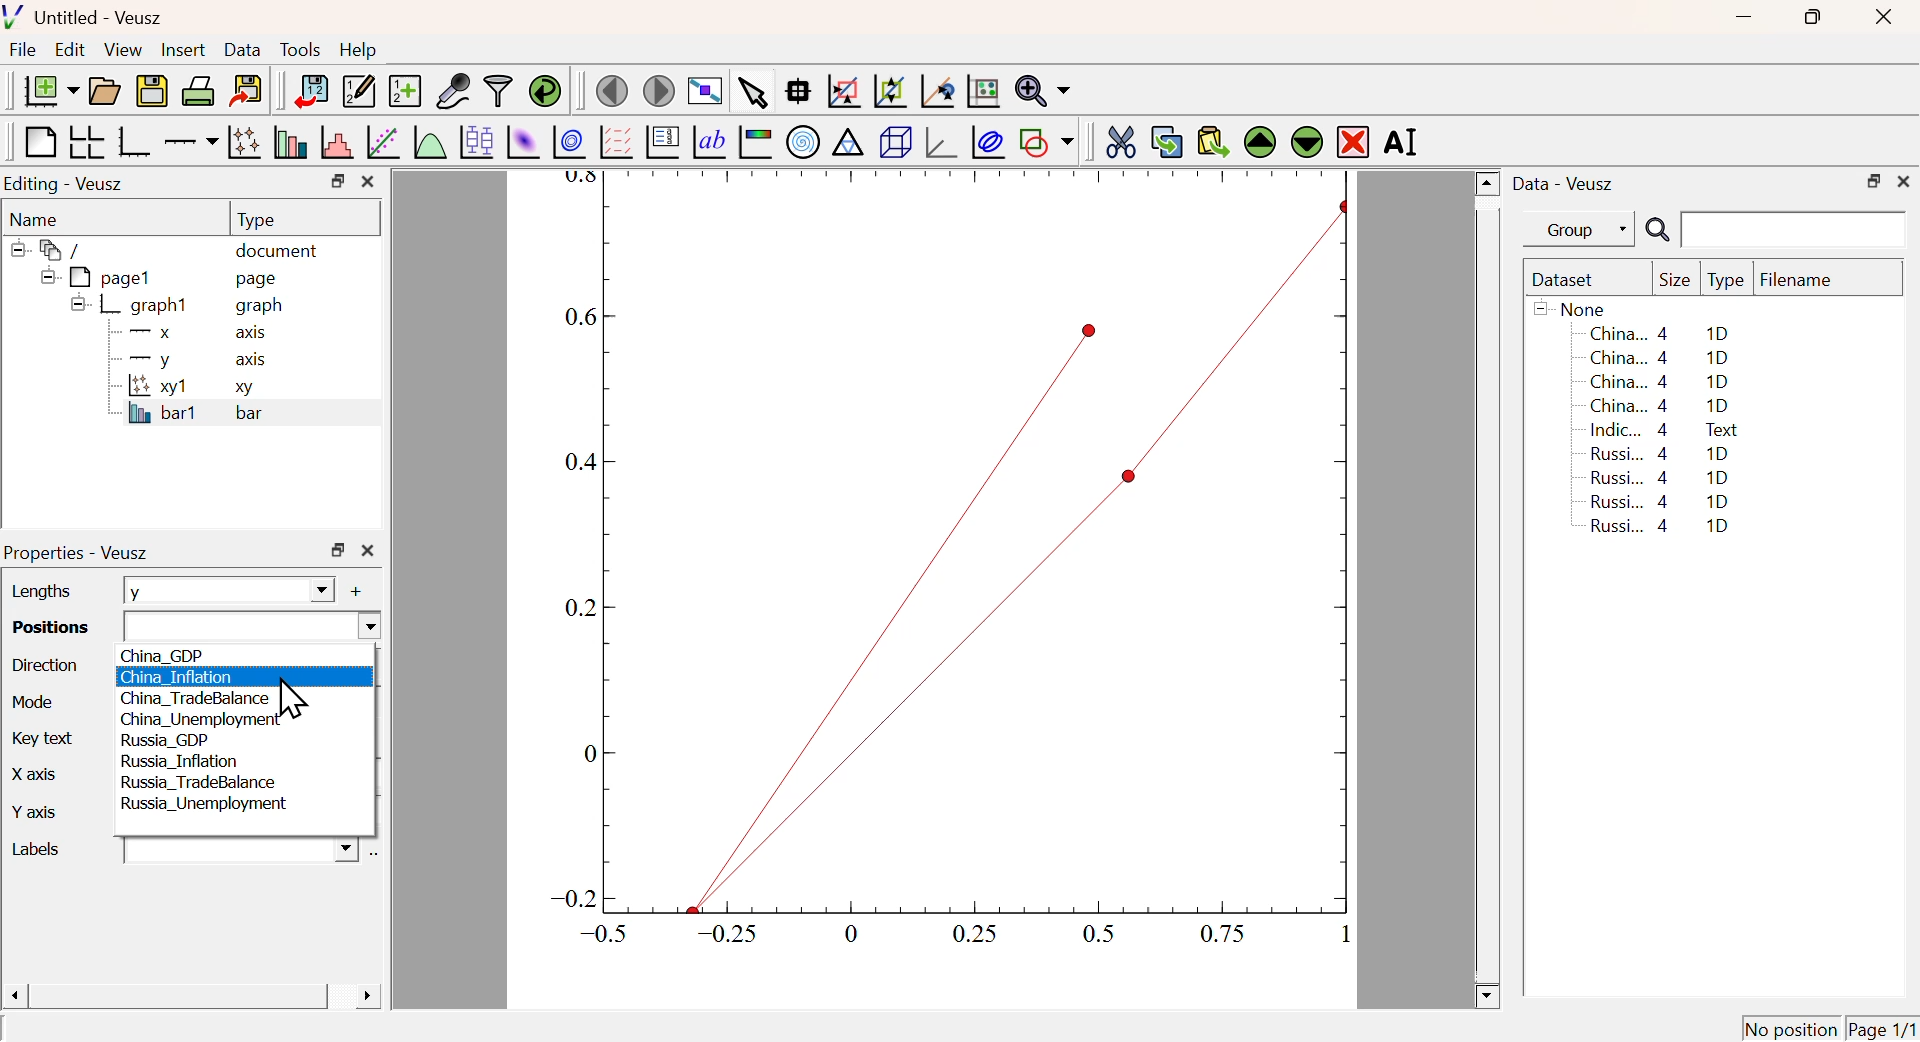 The image size is (1920, 1042). I want to click on /, so click(50, 250).